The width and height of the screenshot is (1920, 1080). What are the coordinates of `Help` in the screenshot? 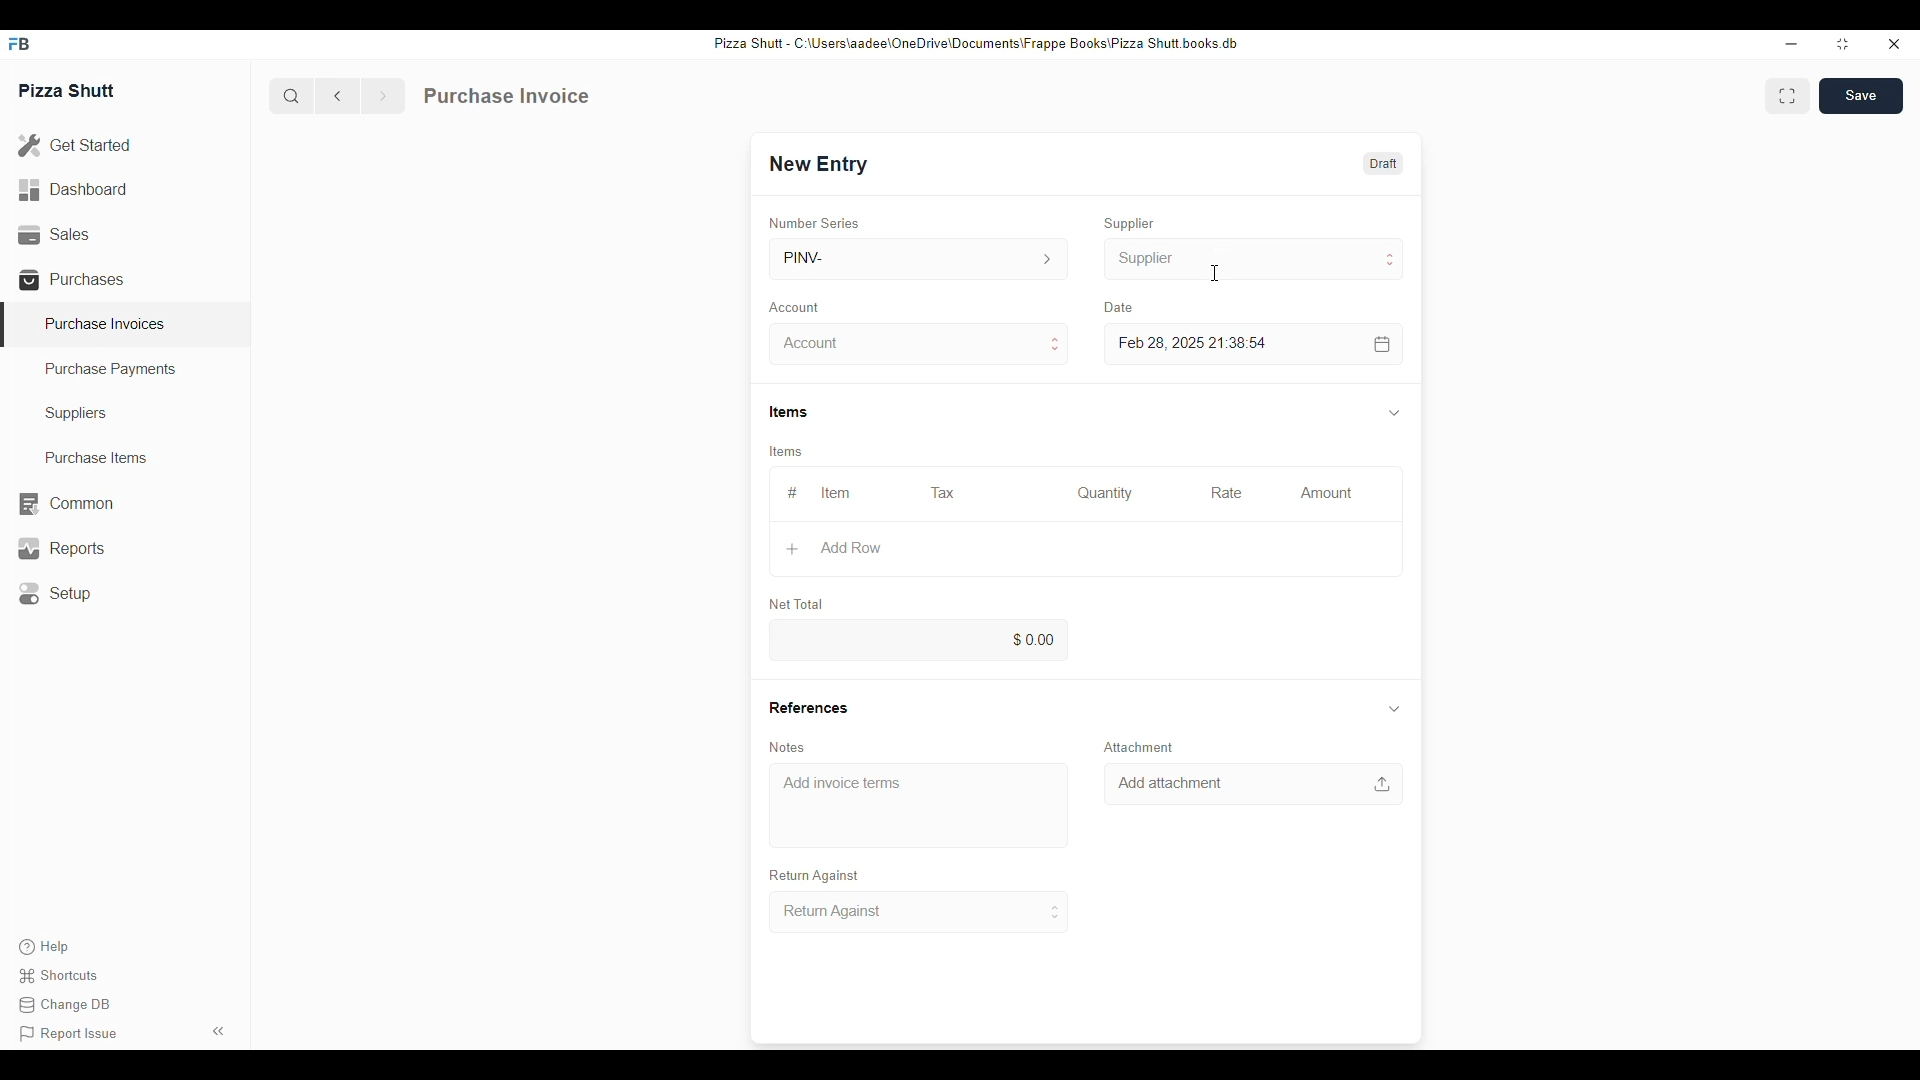 It's located at (42, 947).